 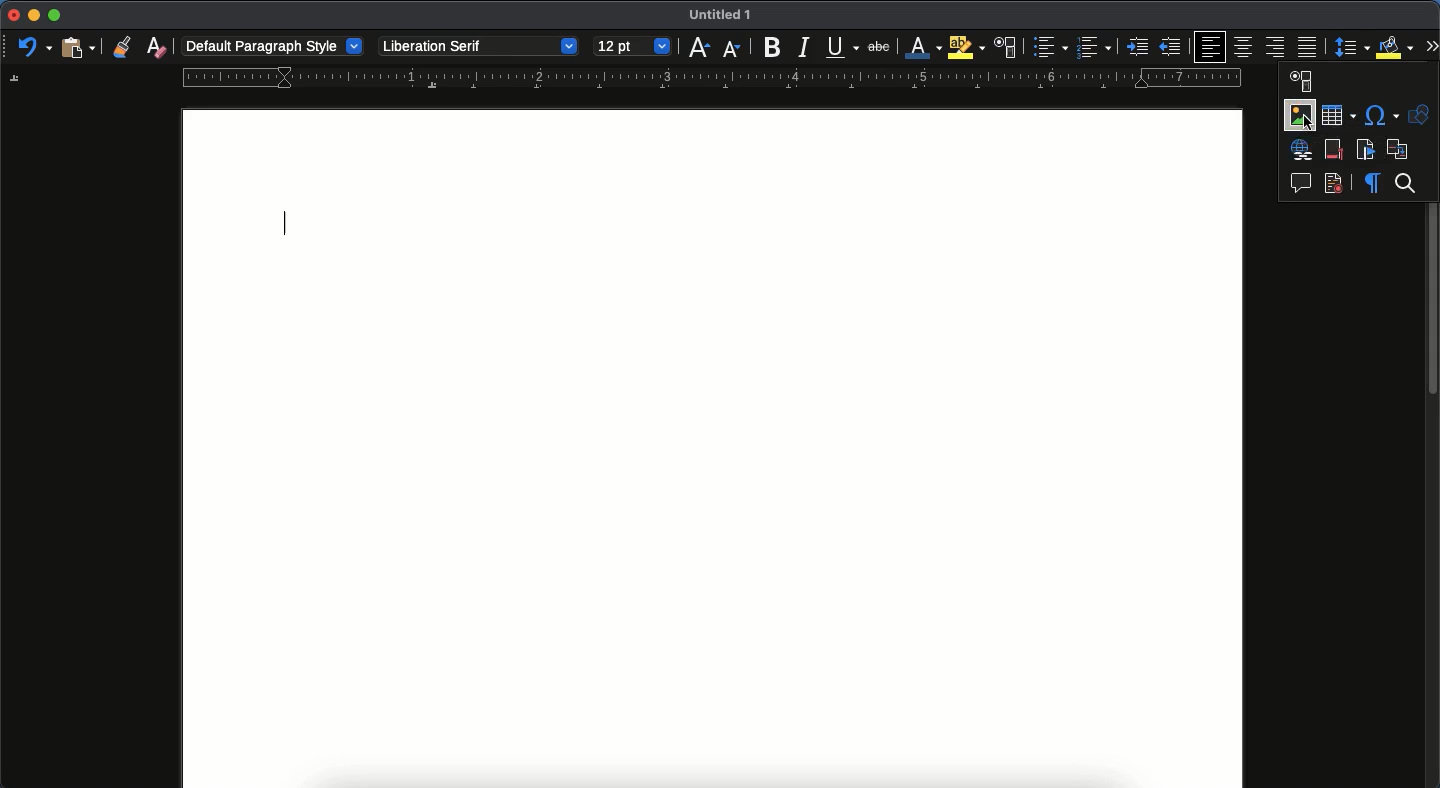 I want to click on special character, so click(x=1380, y=116).